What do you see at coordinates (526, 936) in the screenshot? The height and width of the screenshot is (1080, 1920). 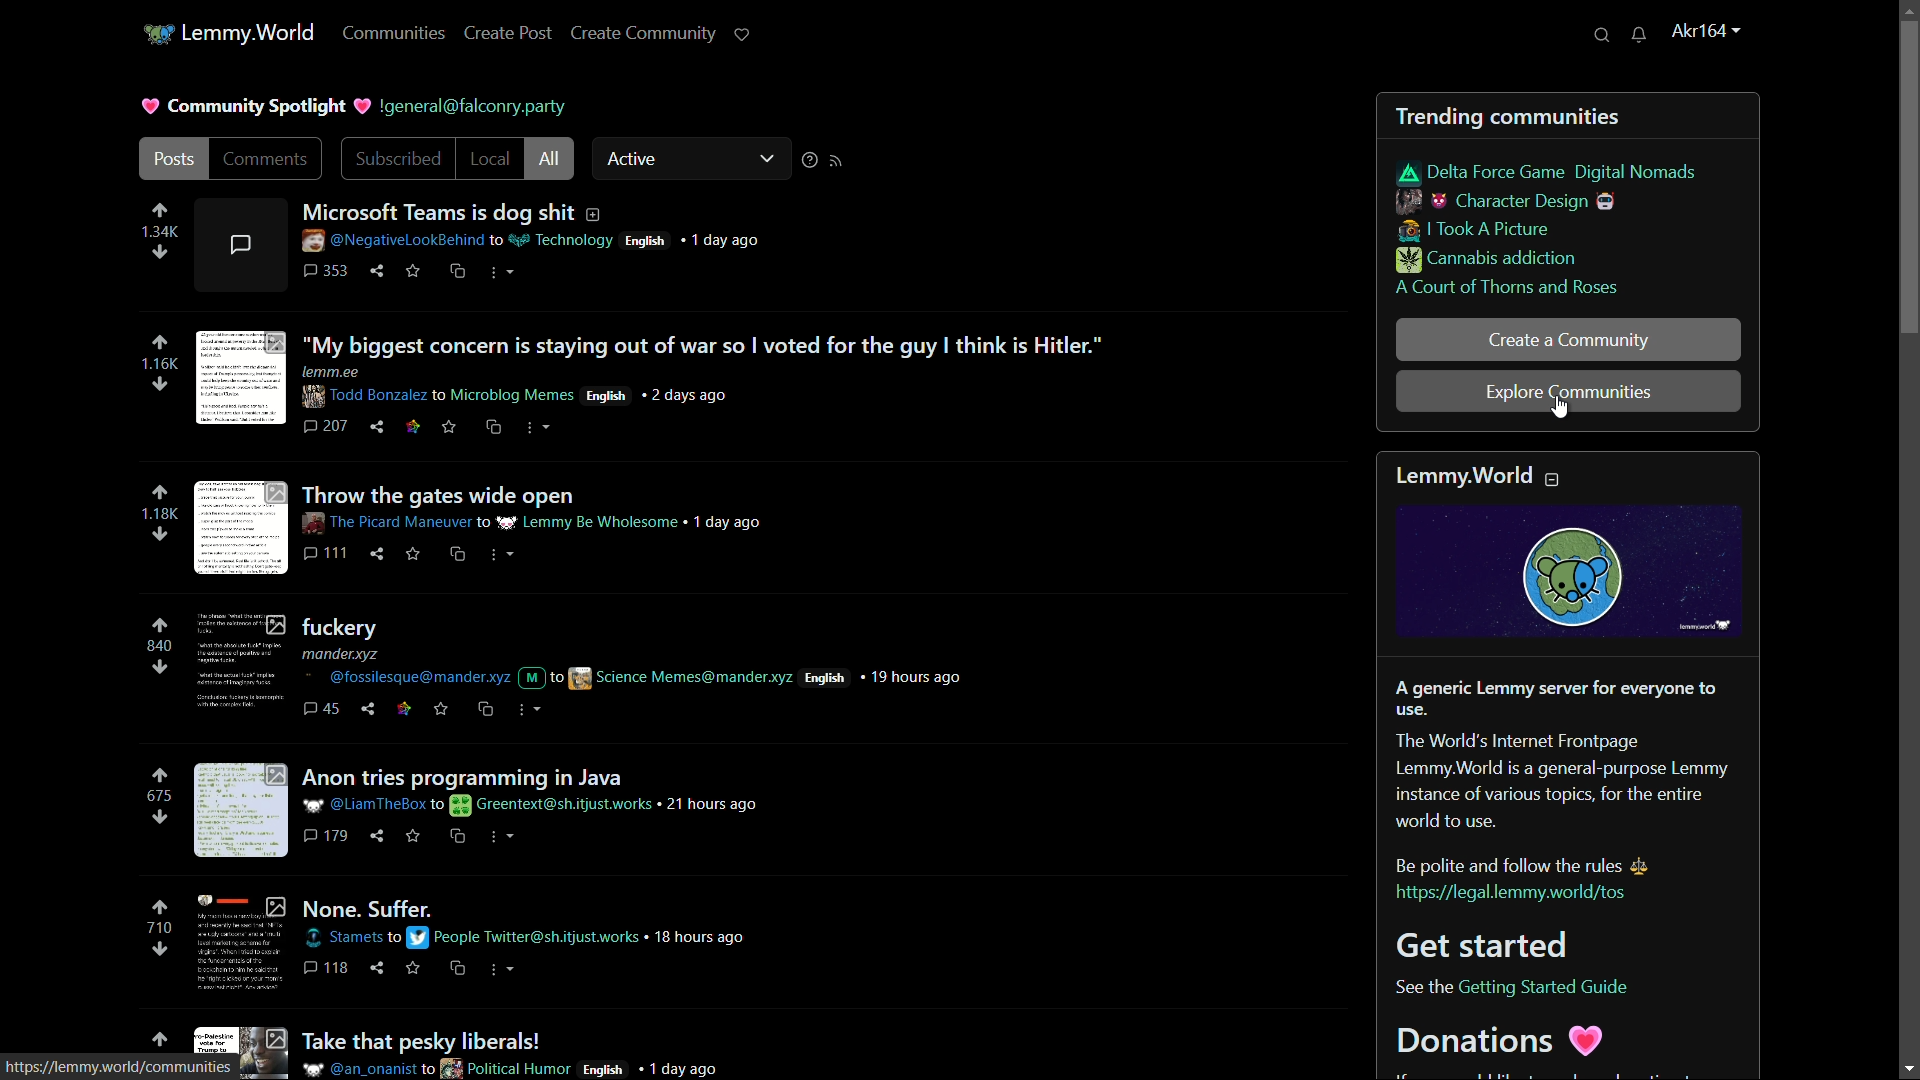 I see `post details` at bounding box center [526, 936].